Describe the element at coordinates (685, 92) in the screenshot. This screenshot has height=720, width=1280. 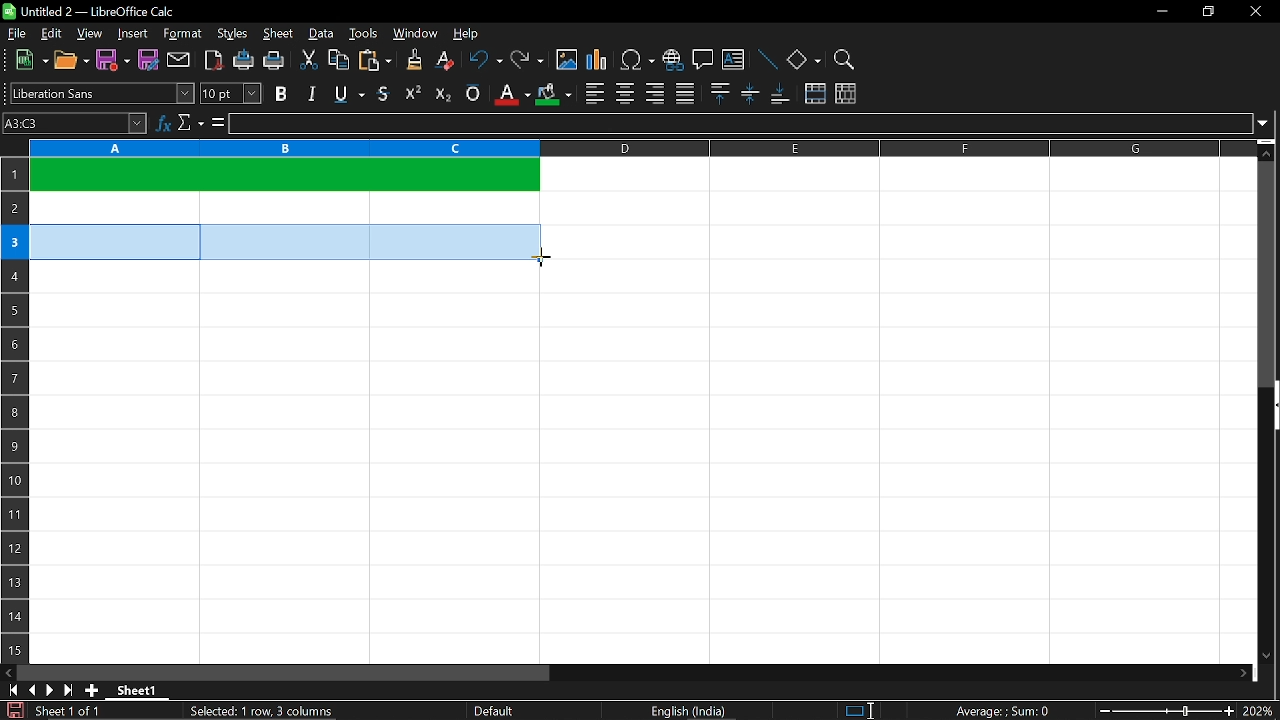
I see `justified` at that location.